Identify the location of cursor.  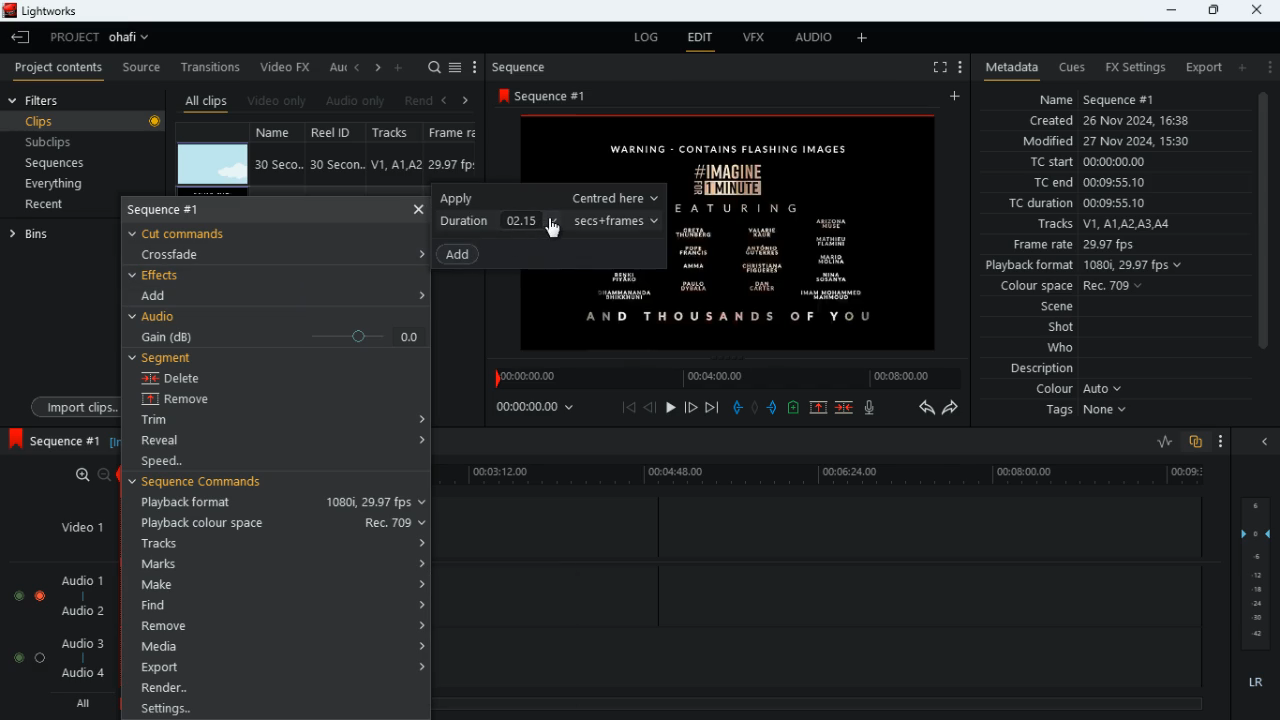
(556, 230).